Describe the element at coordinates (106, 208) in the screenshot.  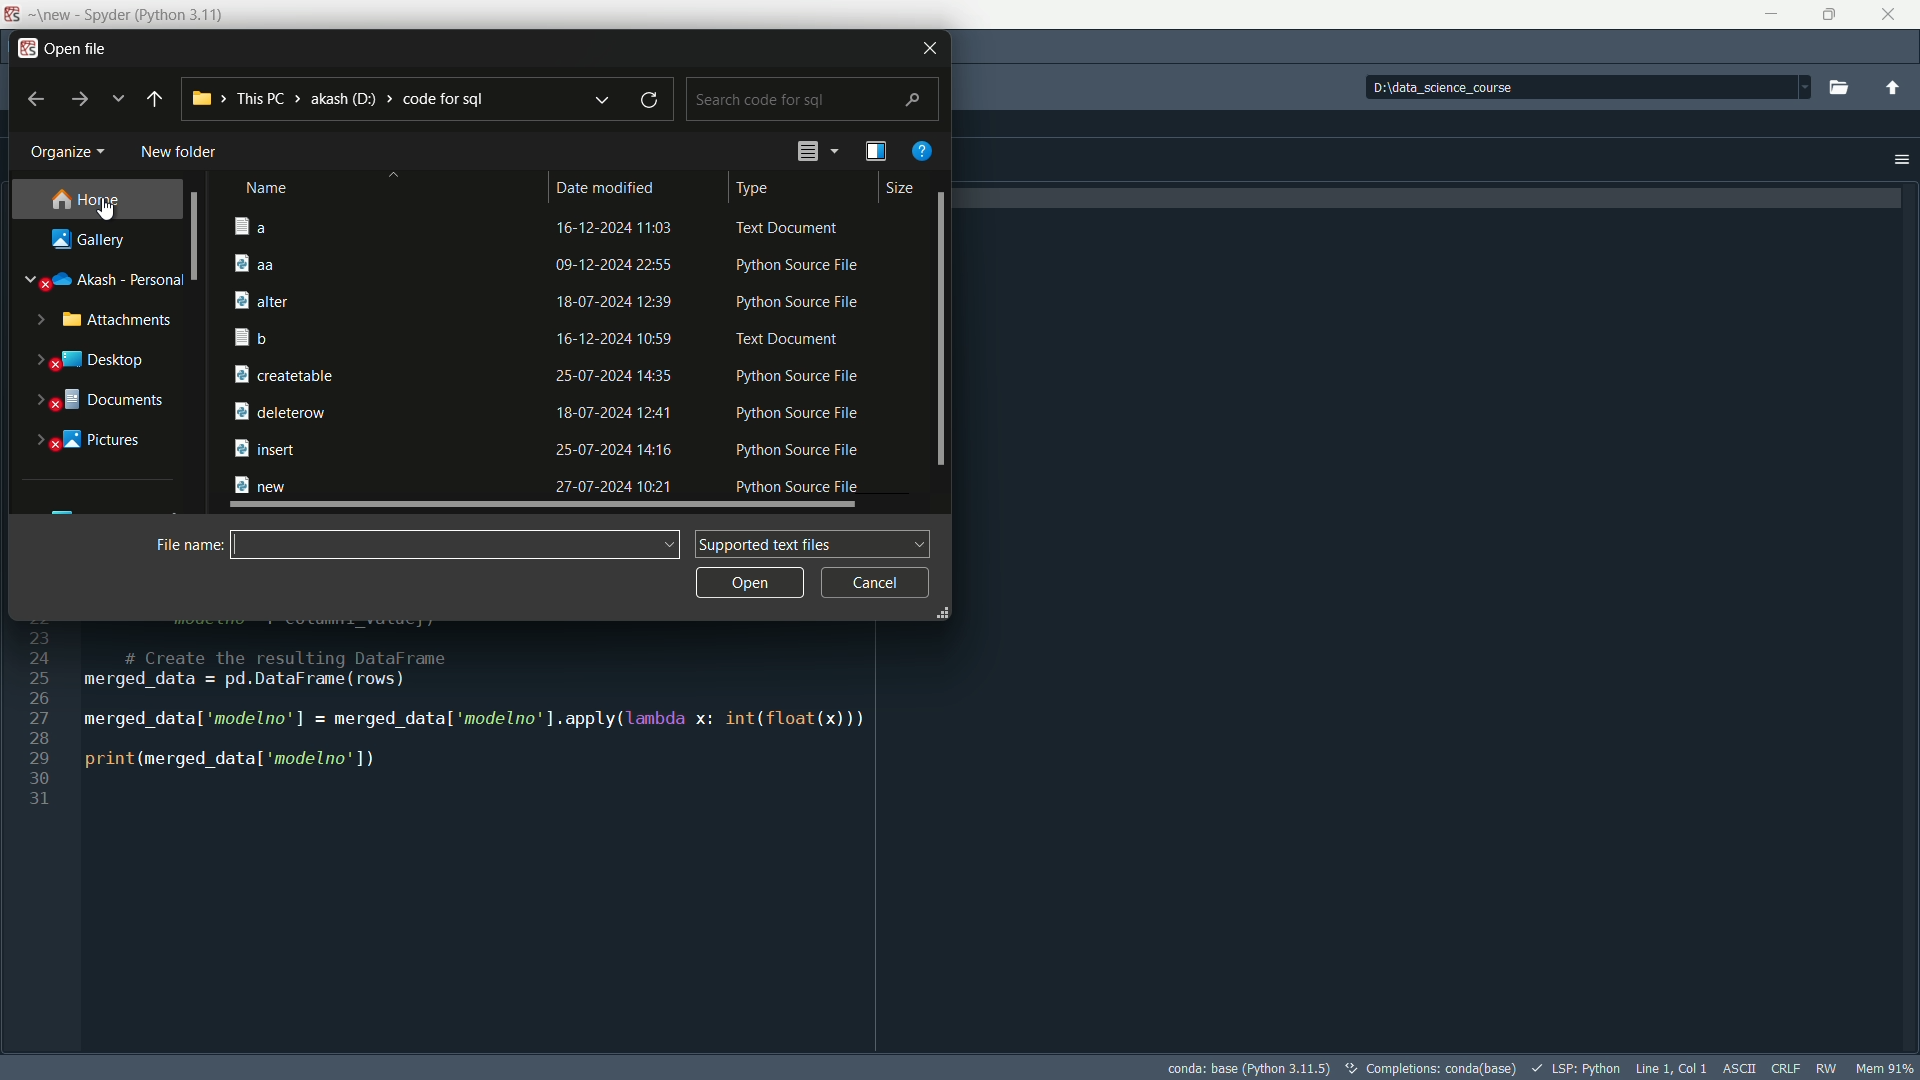
I see `cursor` at that location.